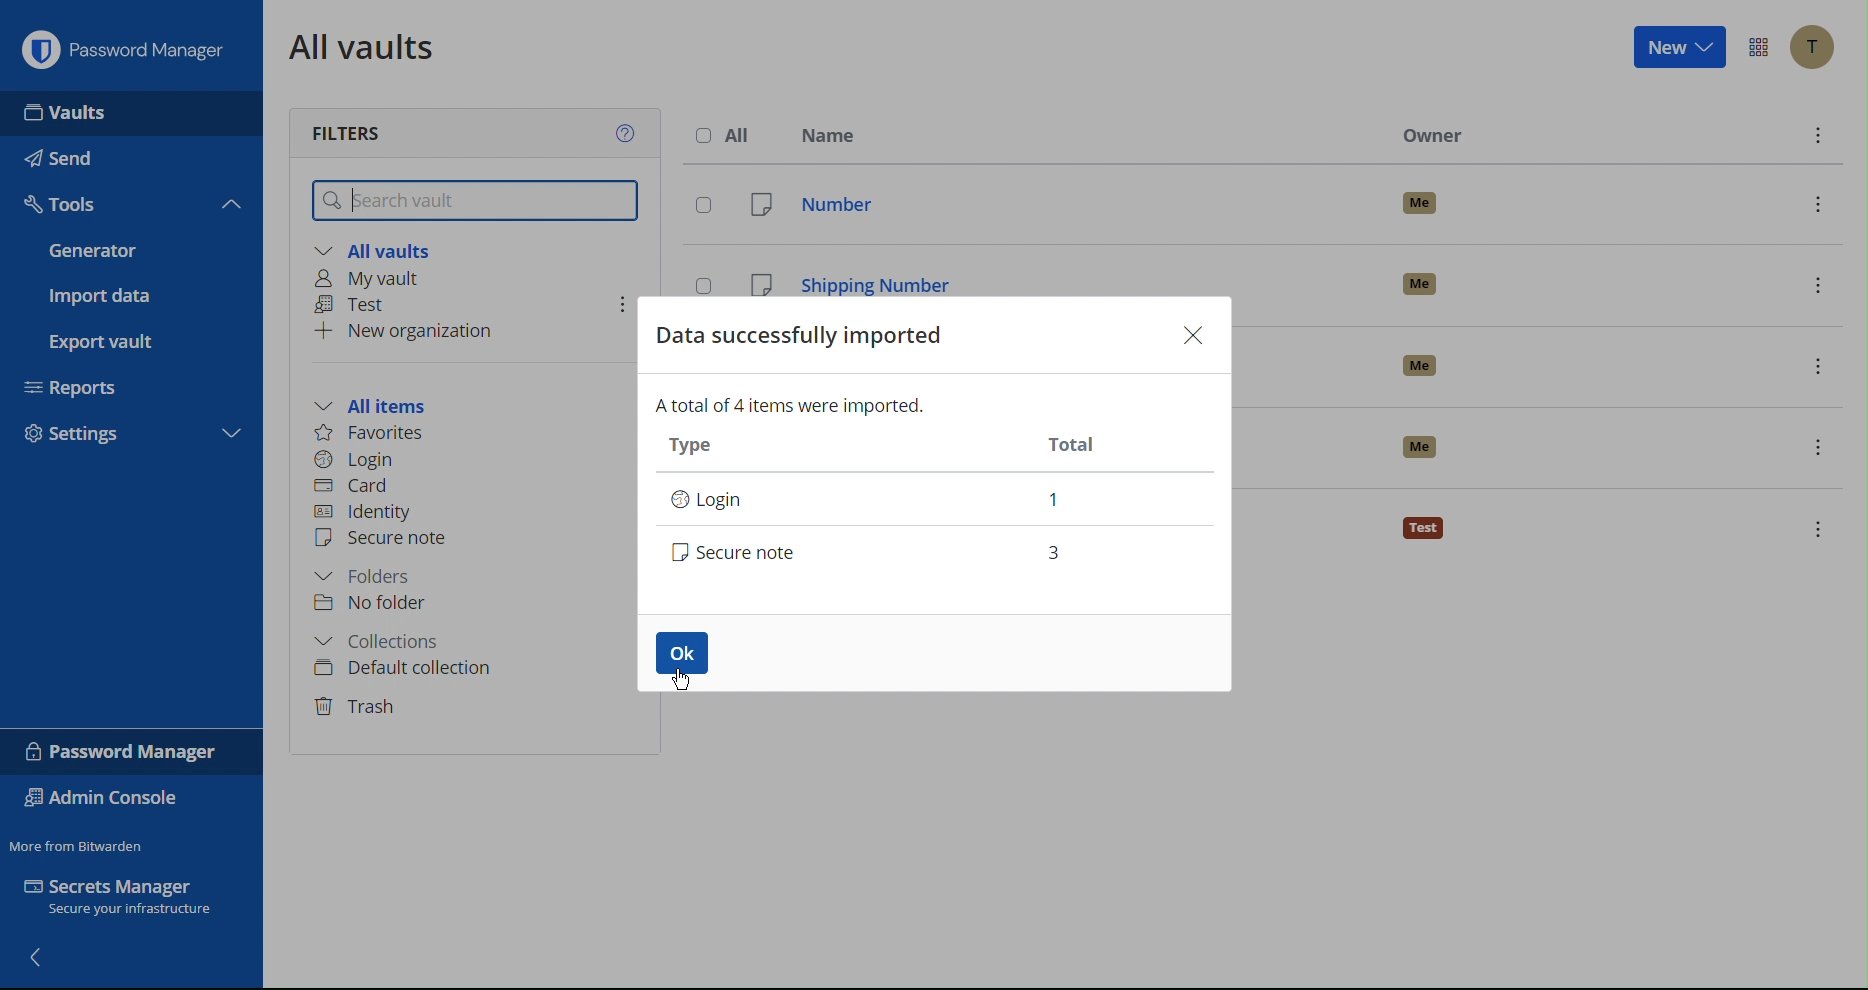 Image resolution: width=1868 pixels, height=990 pixels. Describe the element at coordinates (834, 552) in the screenshot. I see `Secure note` at that location.